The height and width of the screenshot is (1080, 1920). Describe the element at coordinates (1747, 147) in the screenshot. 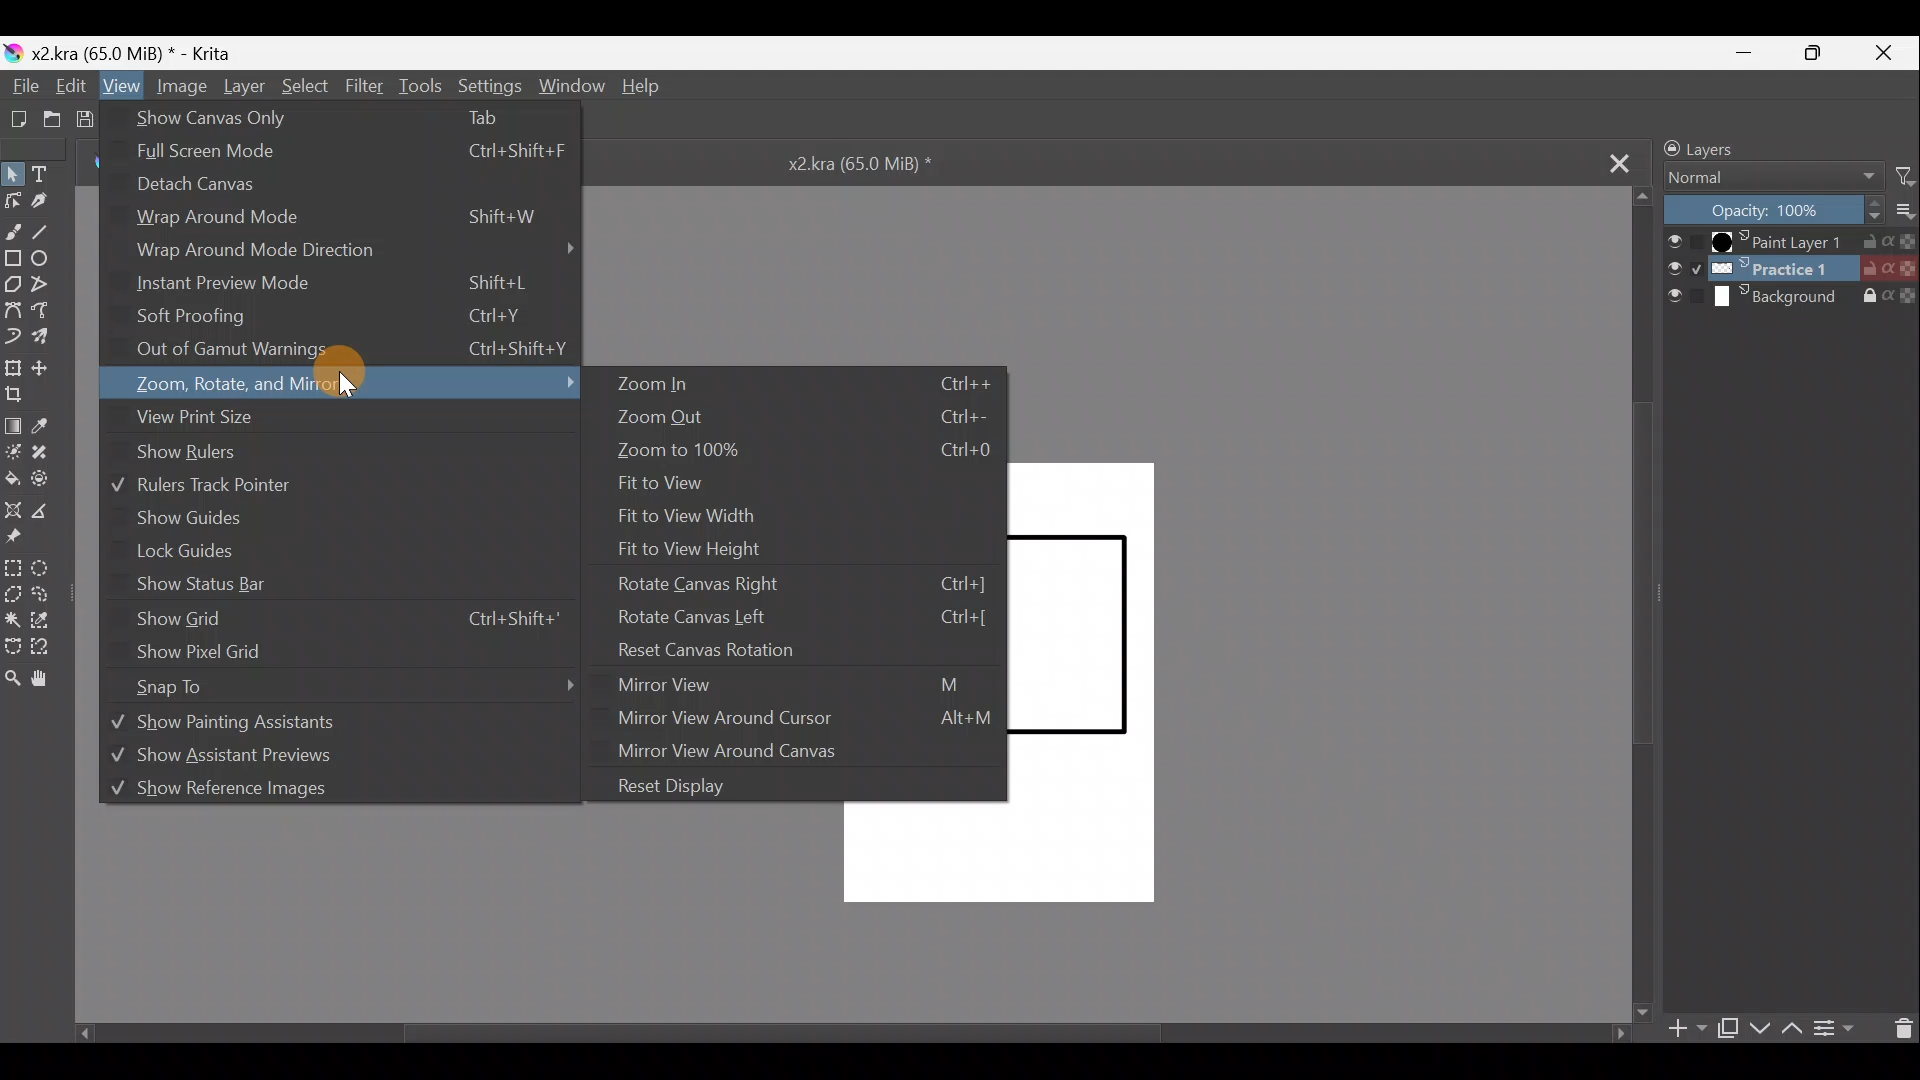

I see `Layers` at that location.